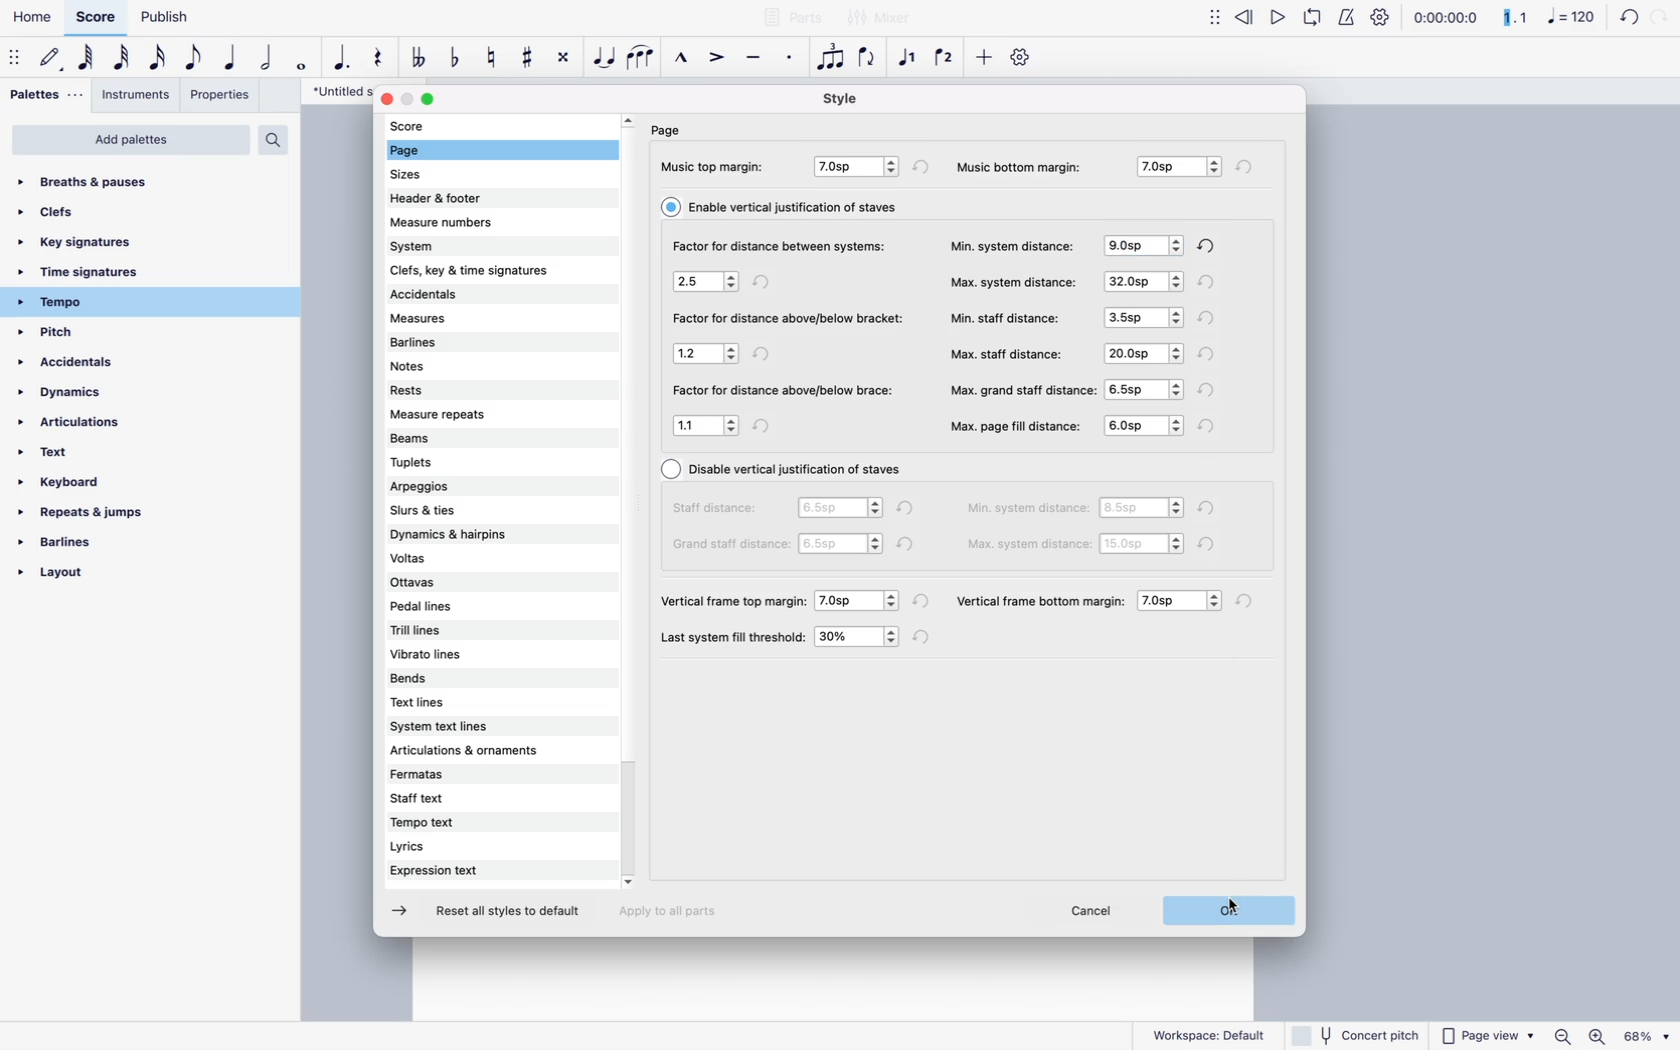 This screenshot has height=1050, width=1680. Describe the element at coordinates (924, 166) in the screenshot. I see `efresh` at that location.